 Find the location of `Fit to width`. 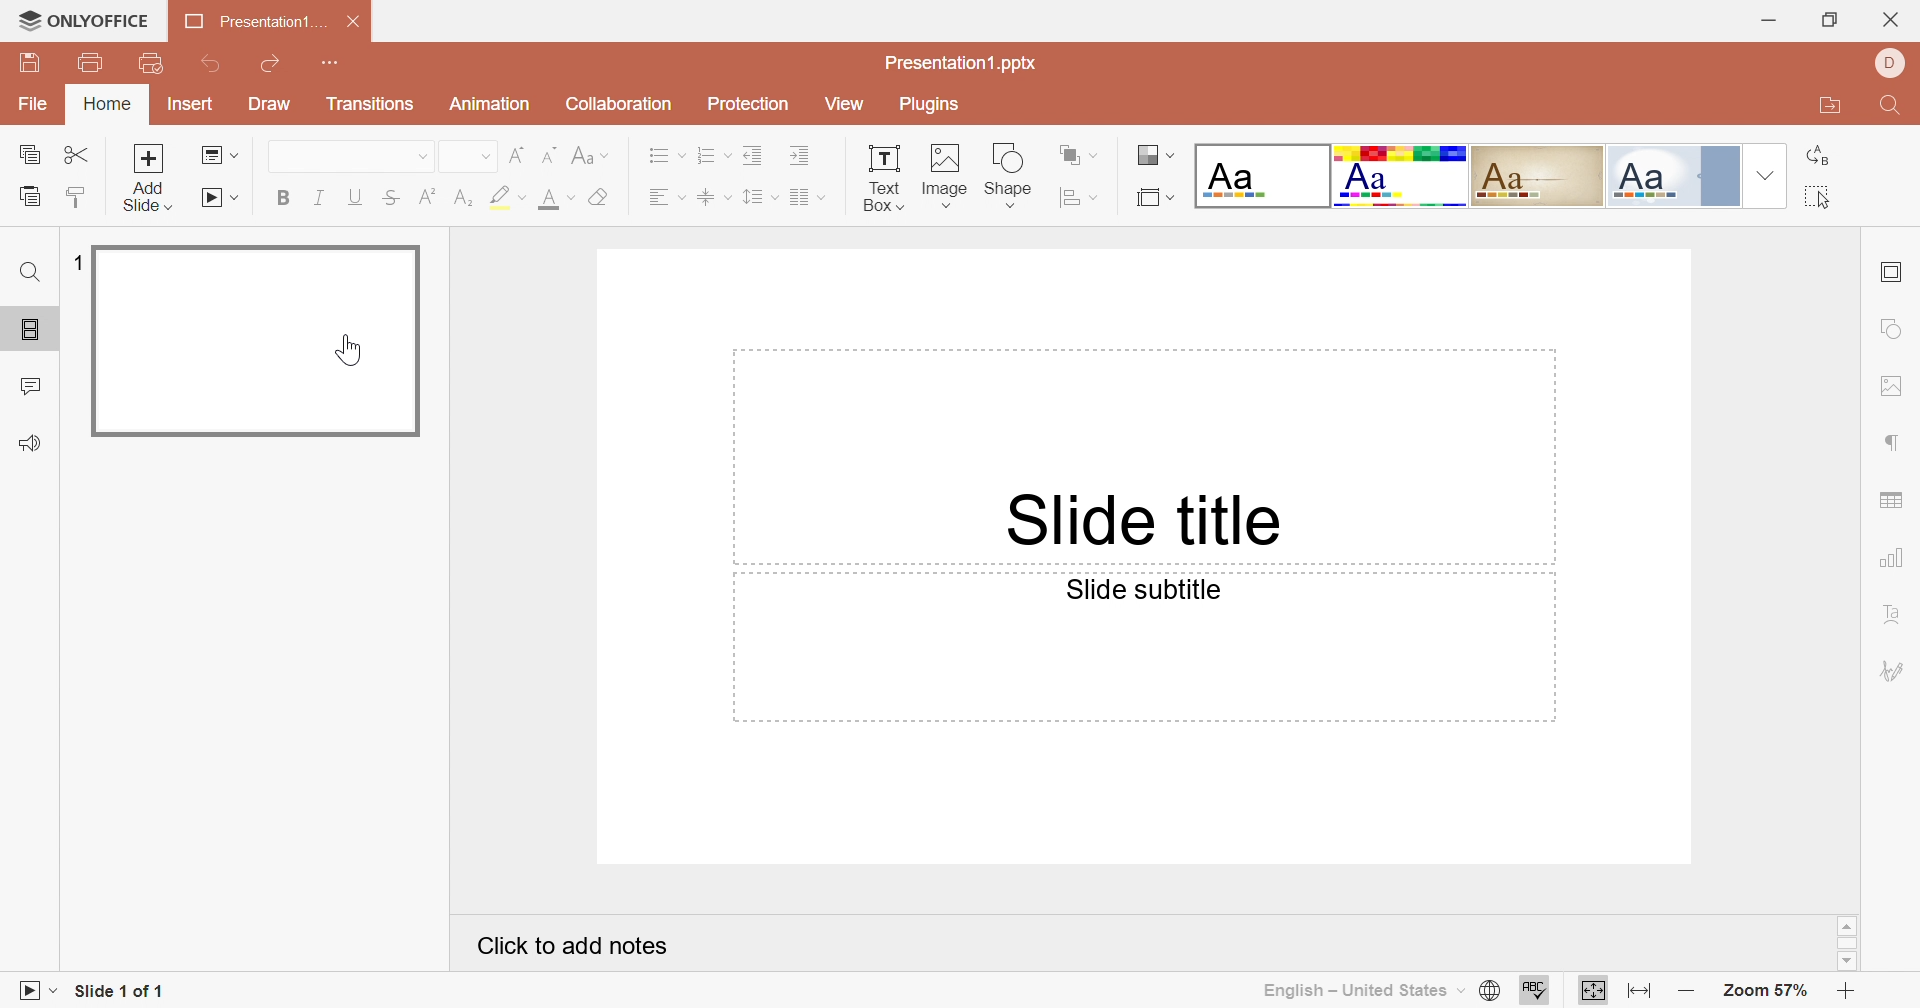

Fit to width is located at coordinates (1643, 990).